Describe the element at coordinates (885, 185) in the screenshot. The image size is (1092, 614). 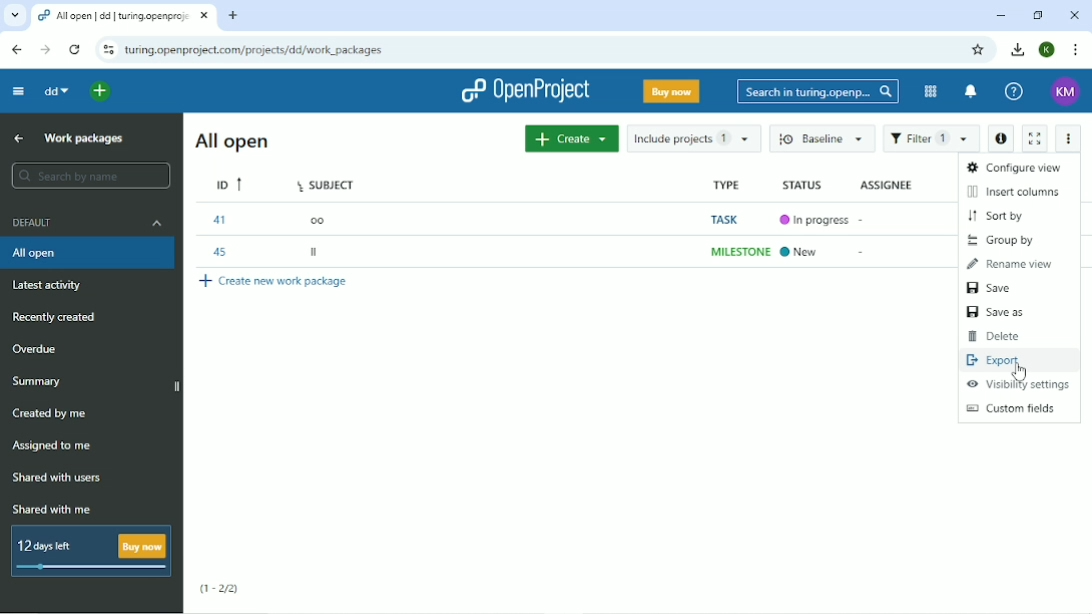
I see `Assignee` at that location.